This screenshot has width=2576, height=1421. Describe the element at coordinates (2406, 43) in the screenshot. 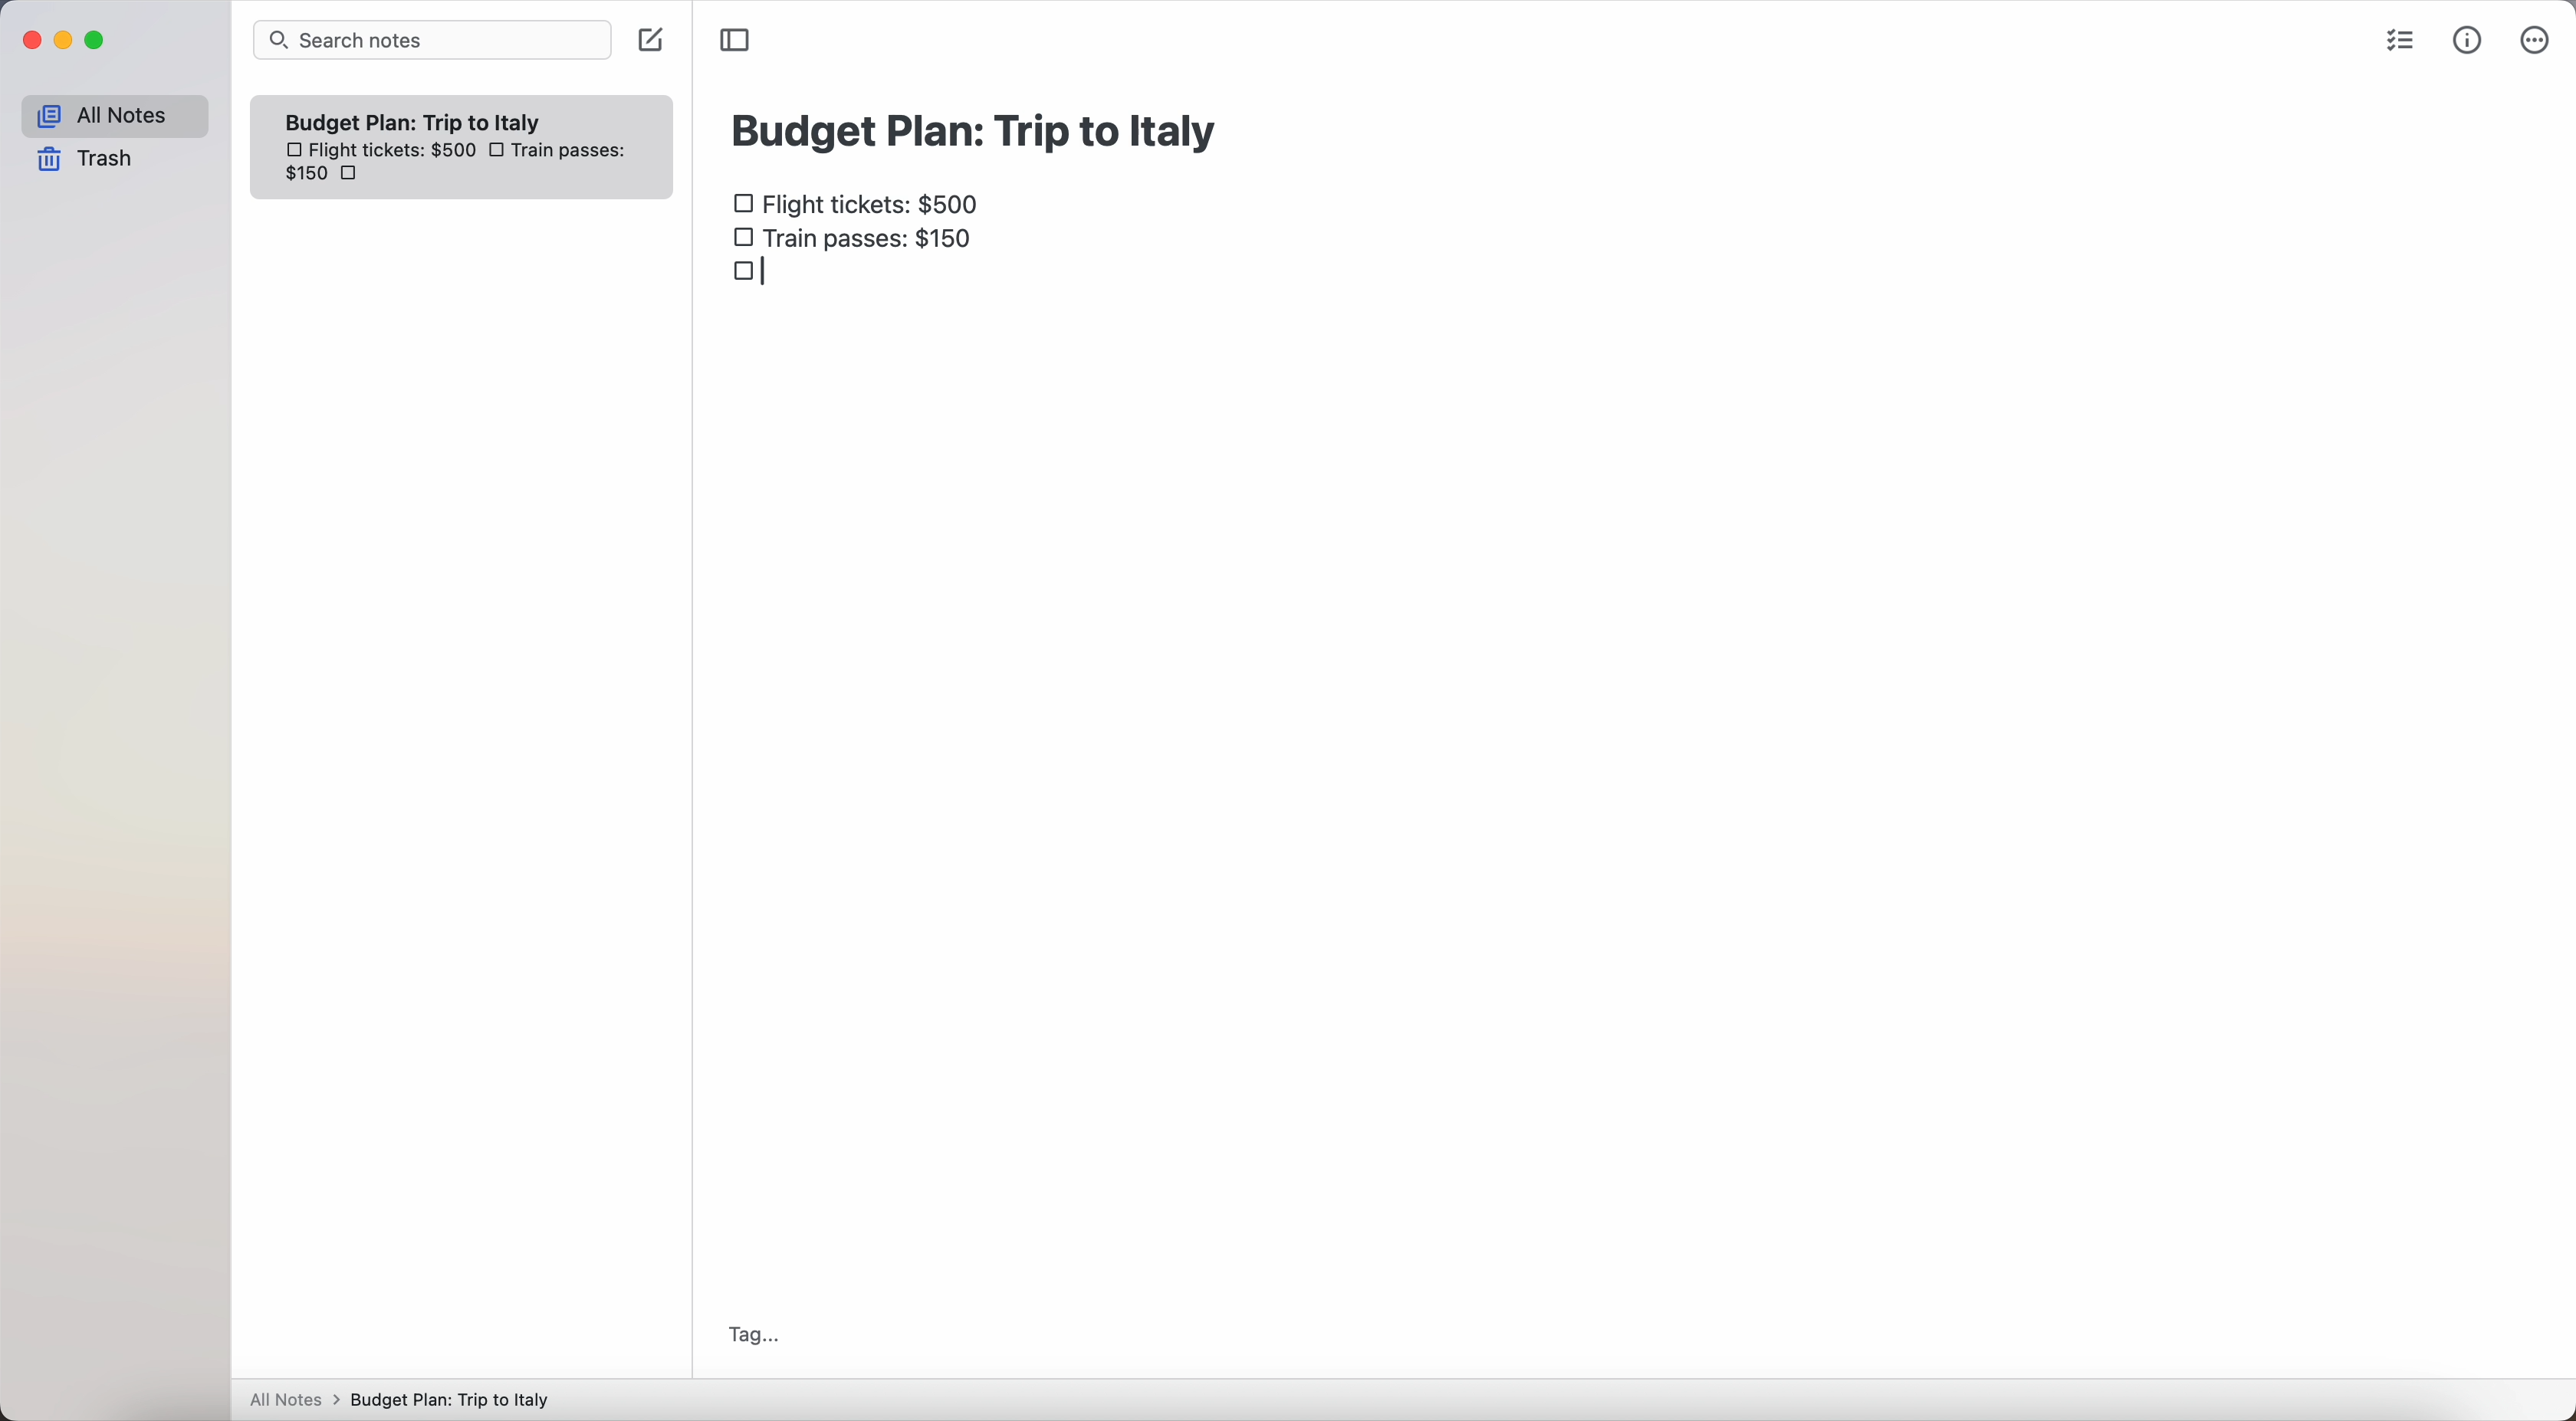

I see `check list` at that location.